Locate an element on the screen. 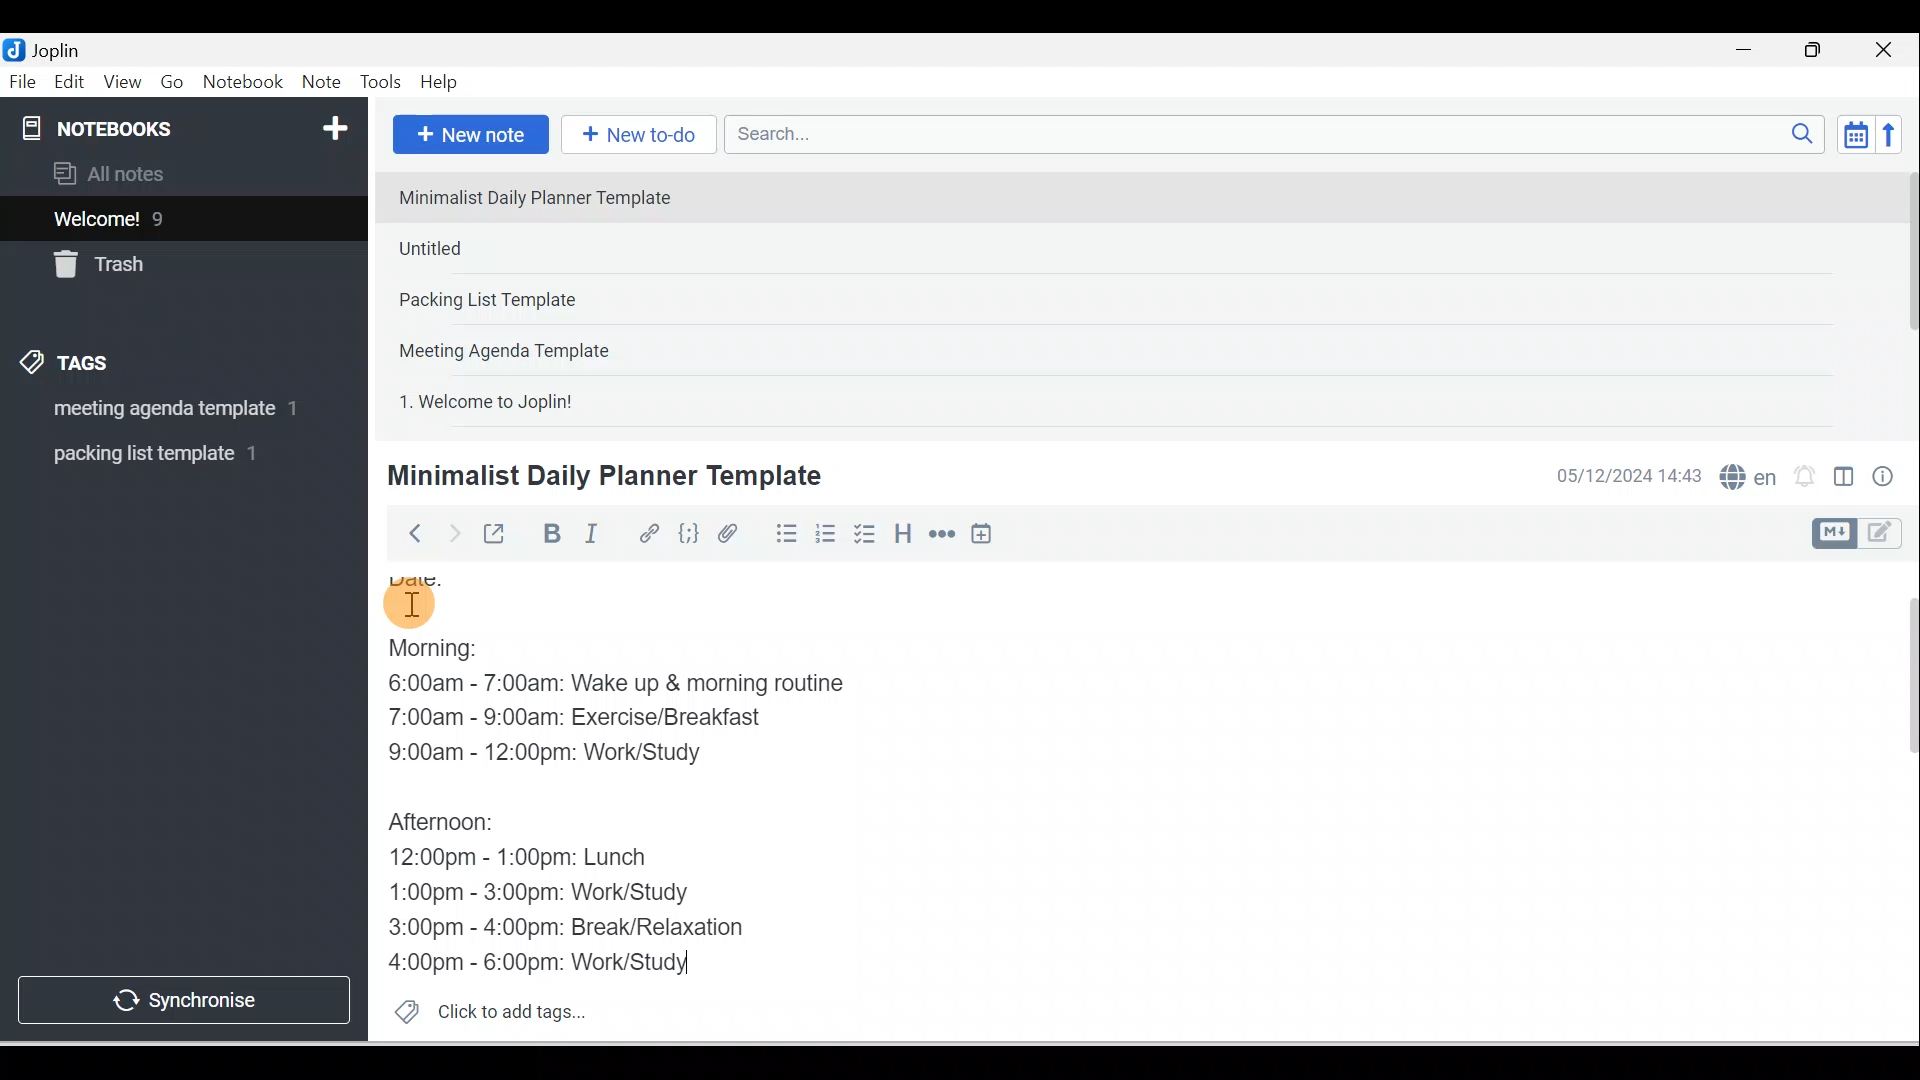  Maximise is located at coordinates (1820, 51).